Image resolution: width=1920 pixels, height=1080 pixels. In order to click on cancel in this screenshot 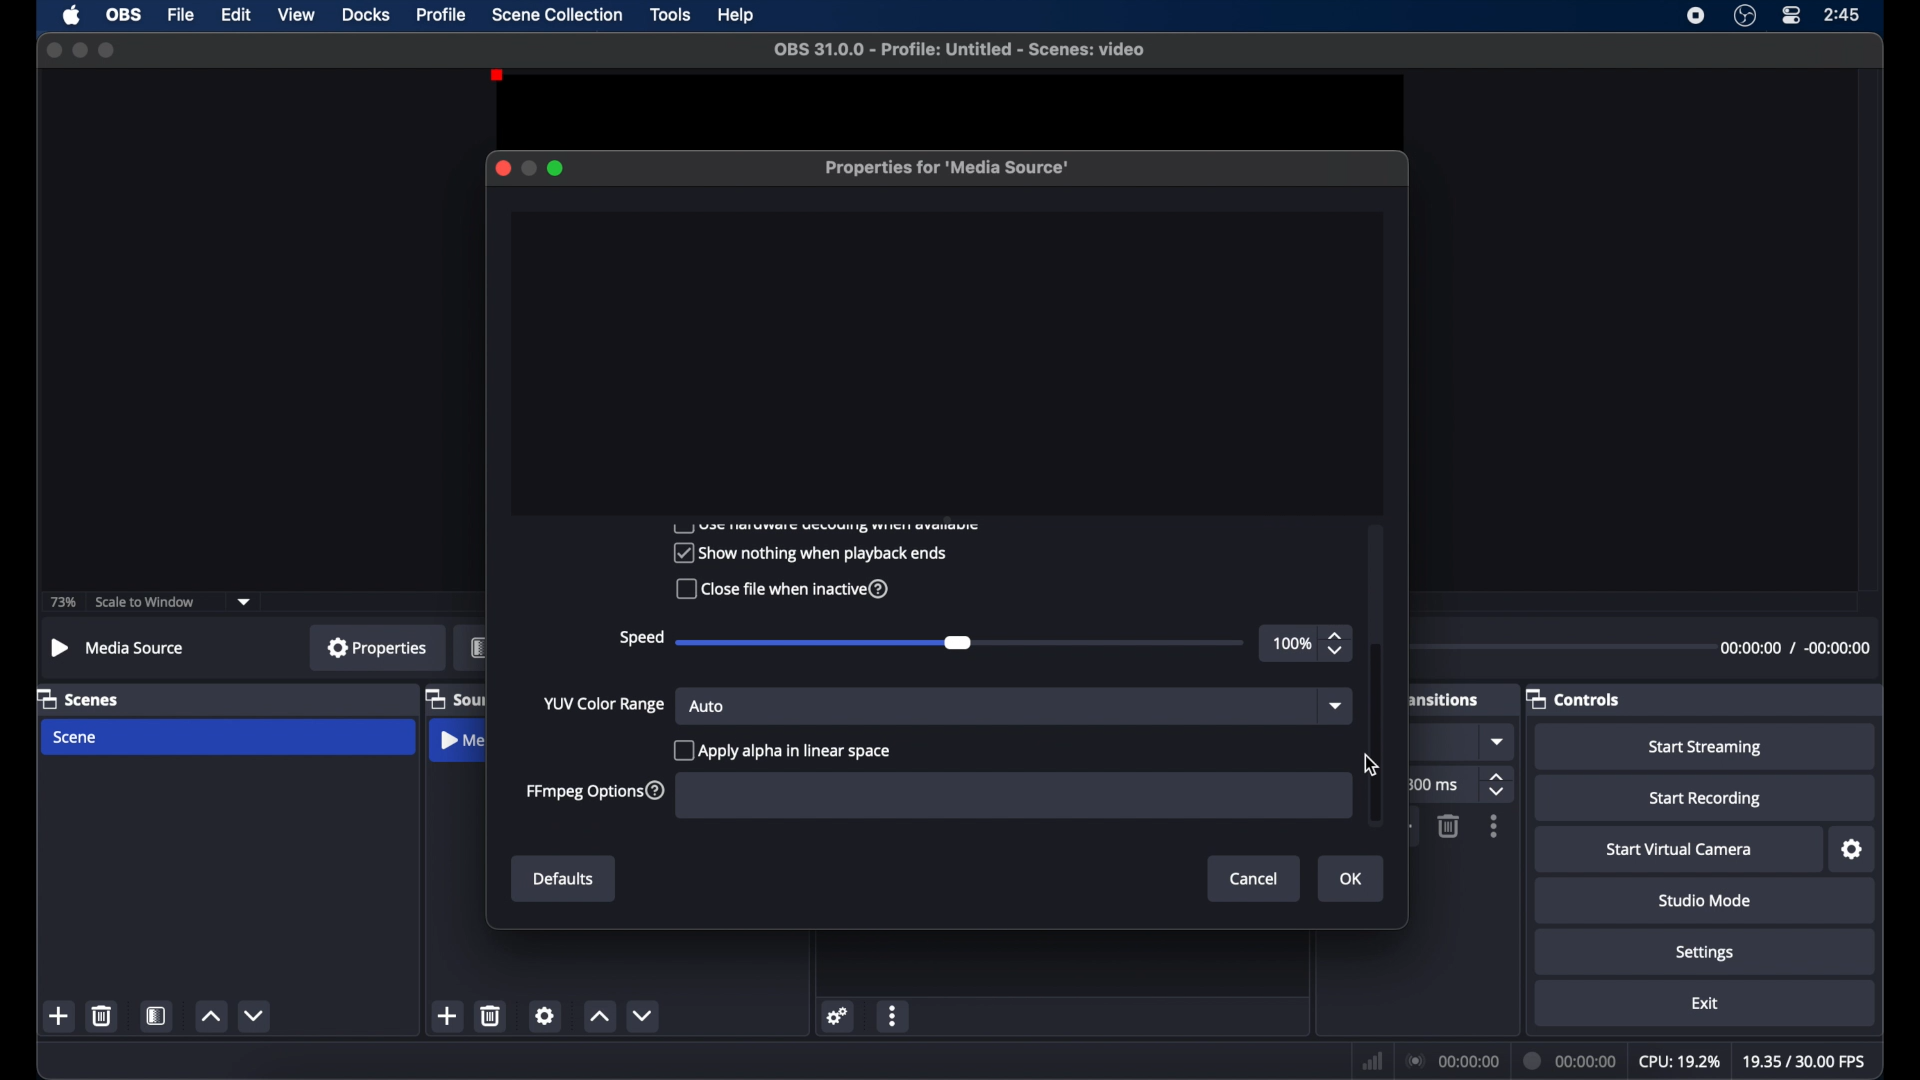, I will do `click(1255, 878)`.